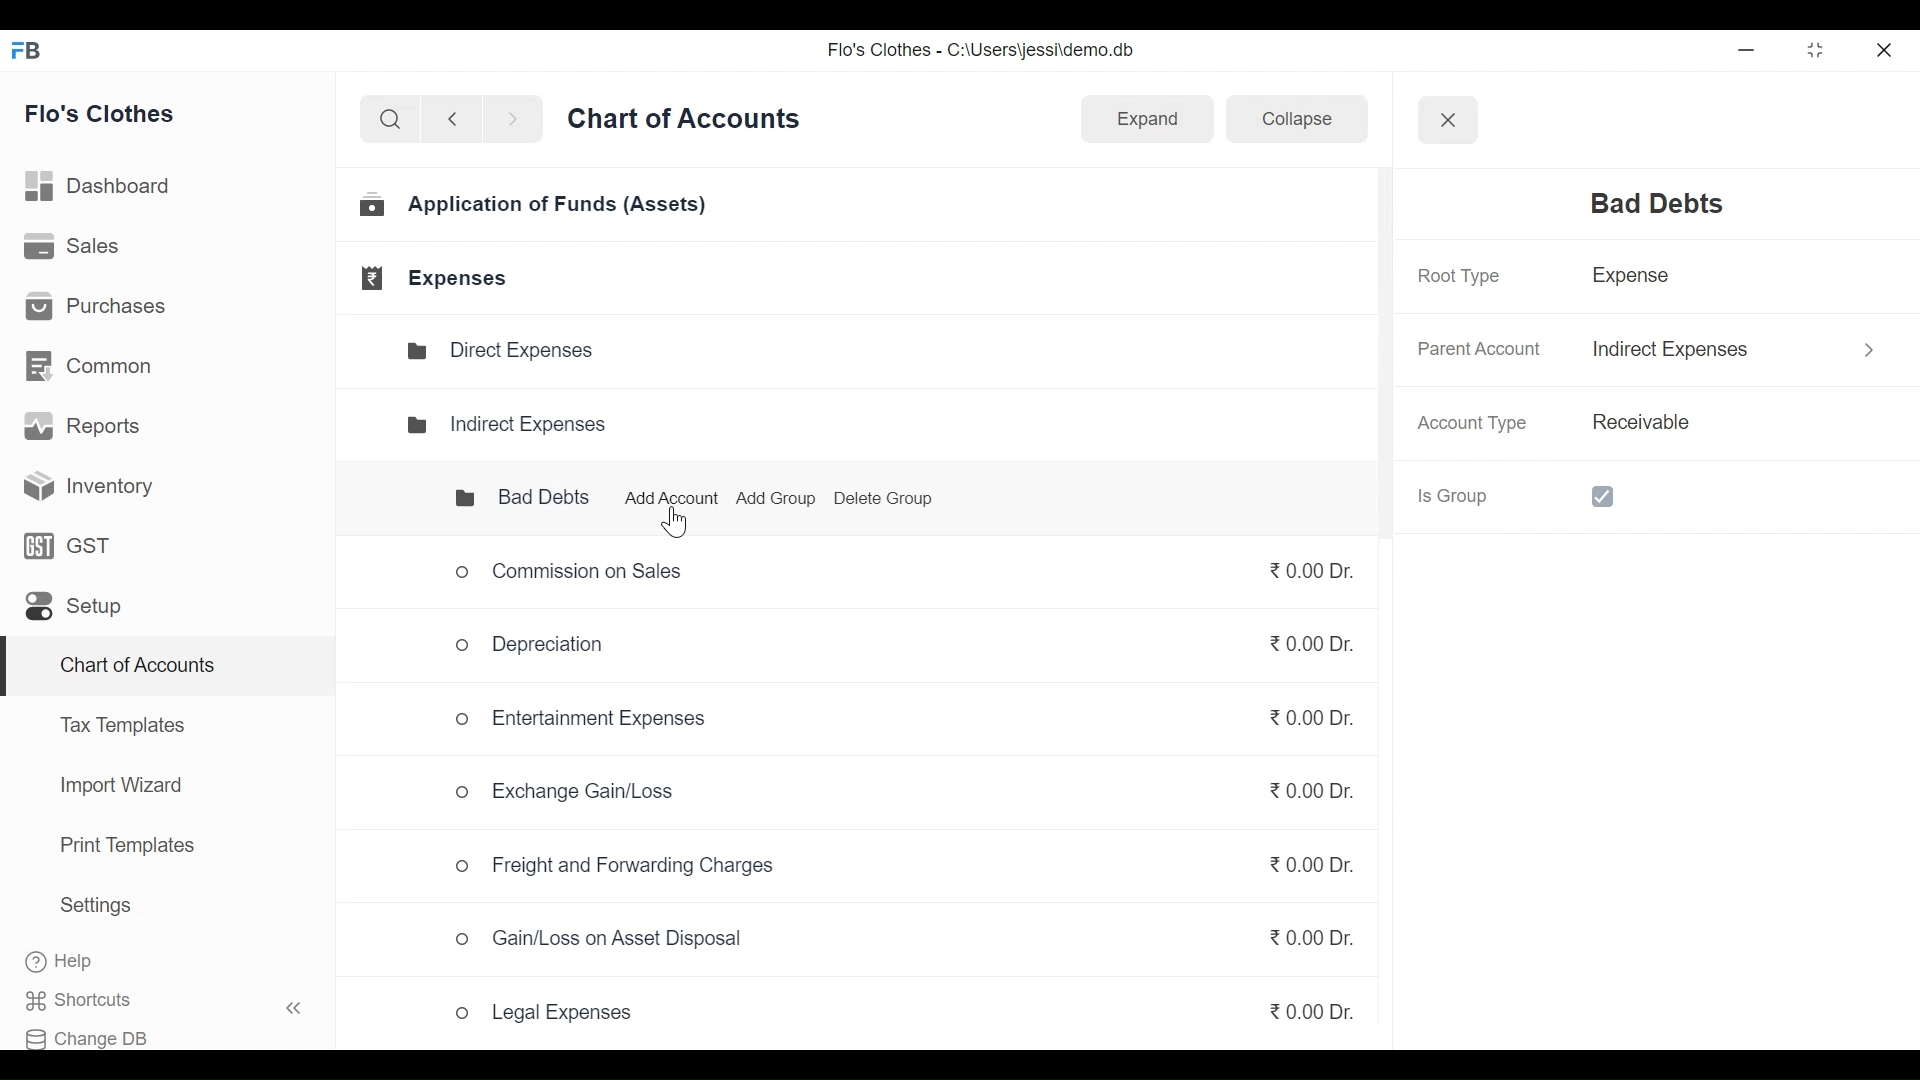  Describe the element at coordinates (1288, 122) in the screenshot. I see `Collapse` at that location.